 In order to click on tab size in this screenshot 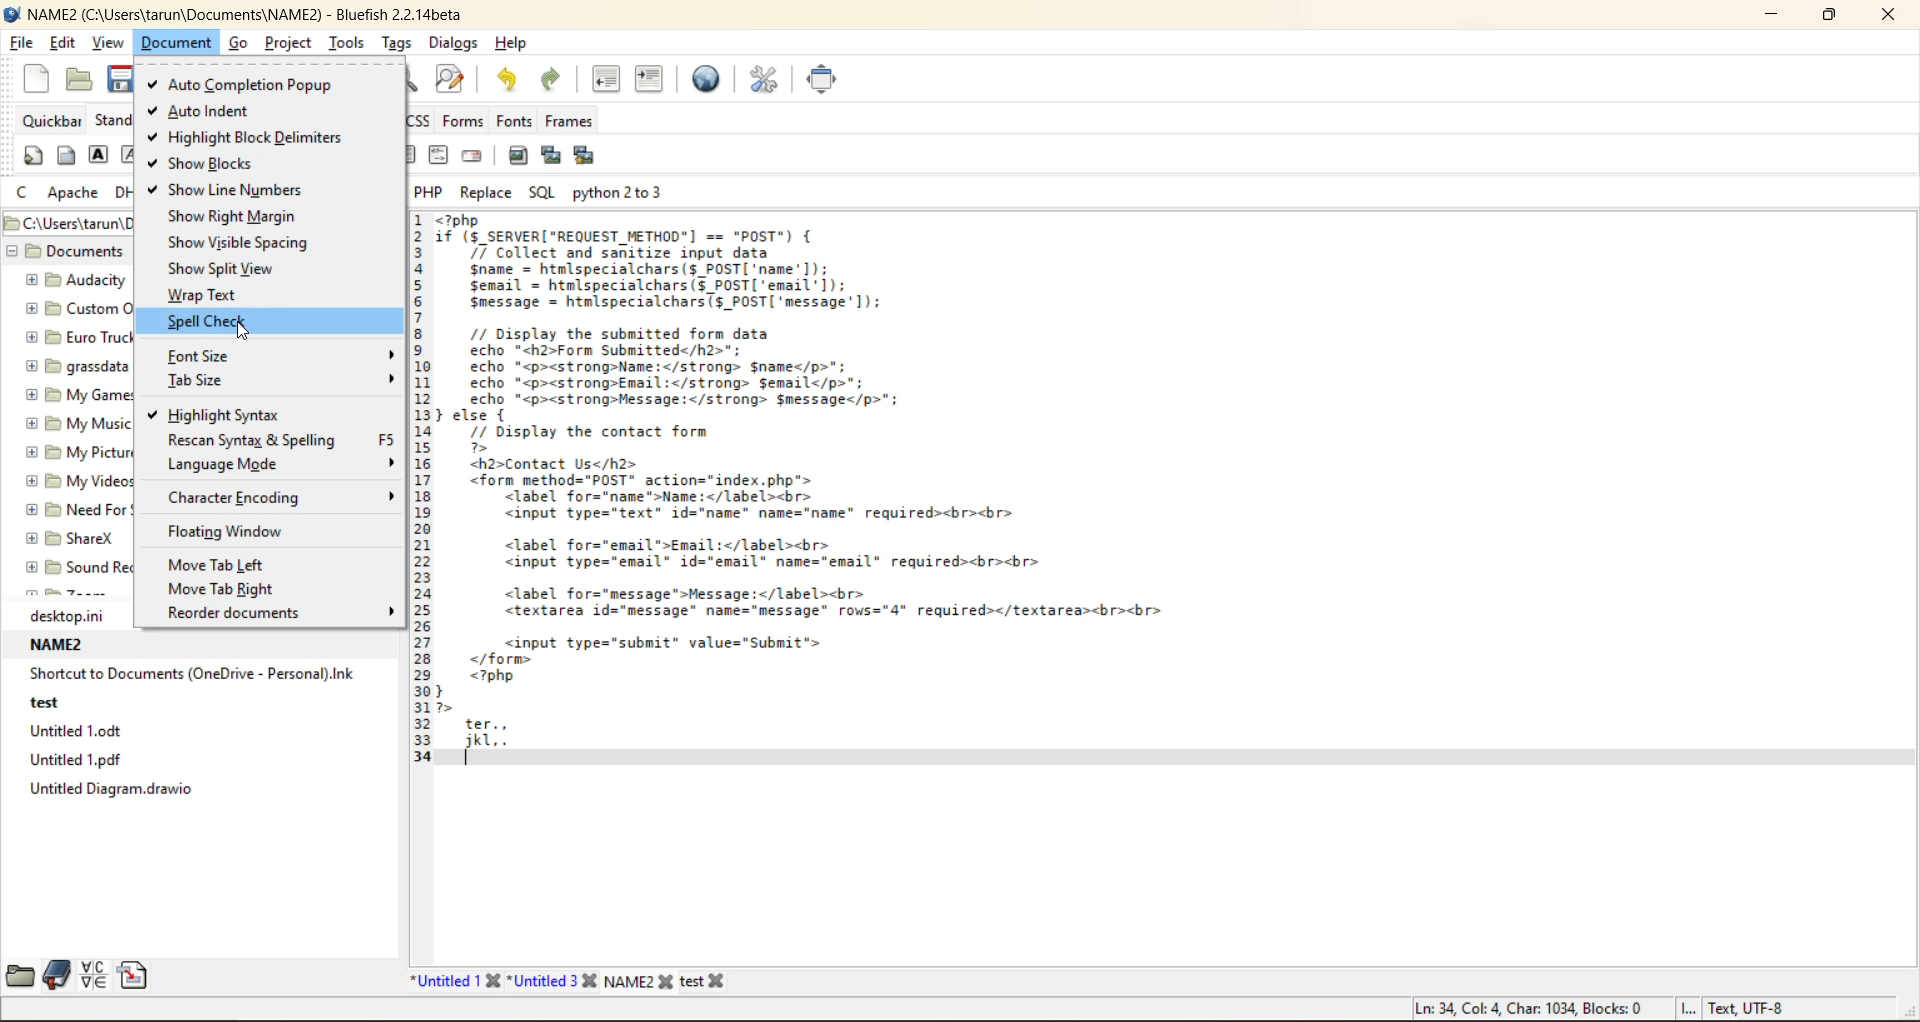, I will do `click(280, 381)`.